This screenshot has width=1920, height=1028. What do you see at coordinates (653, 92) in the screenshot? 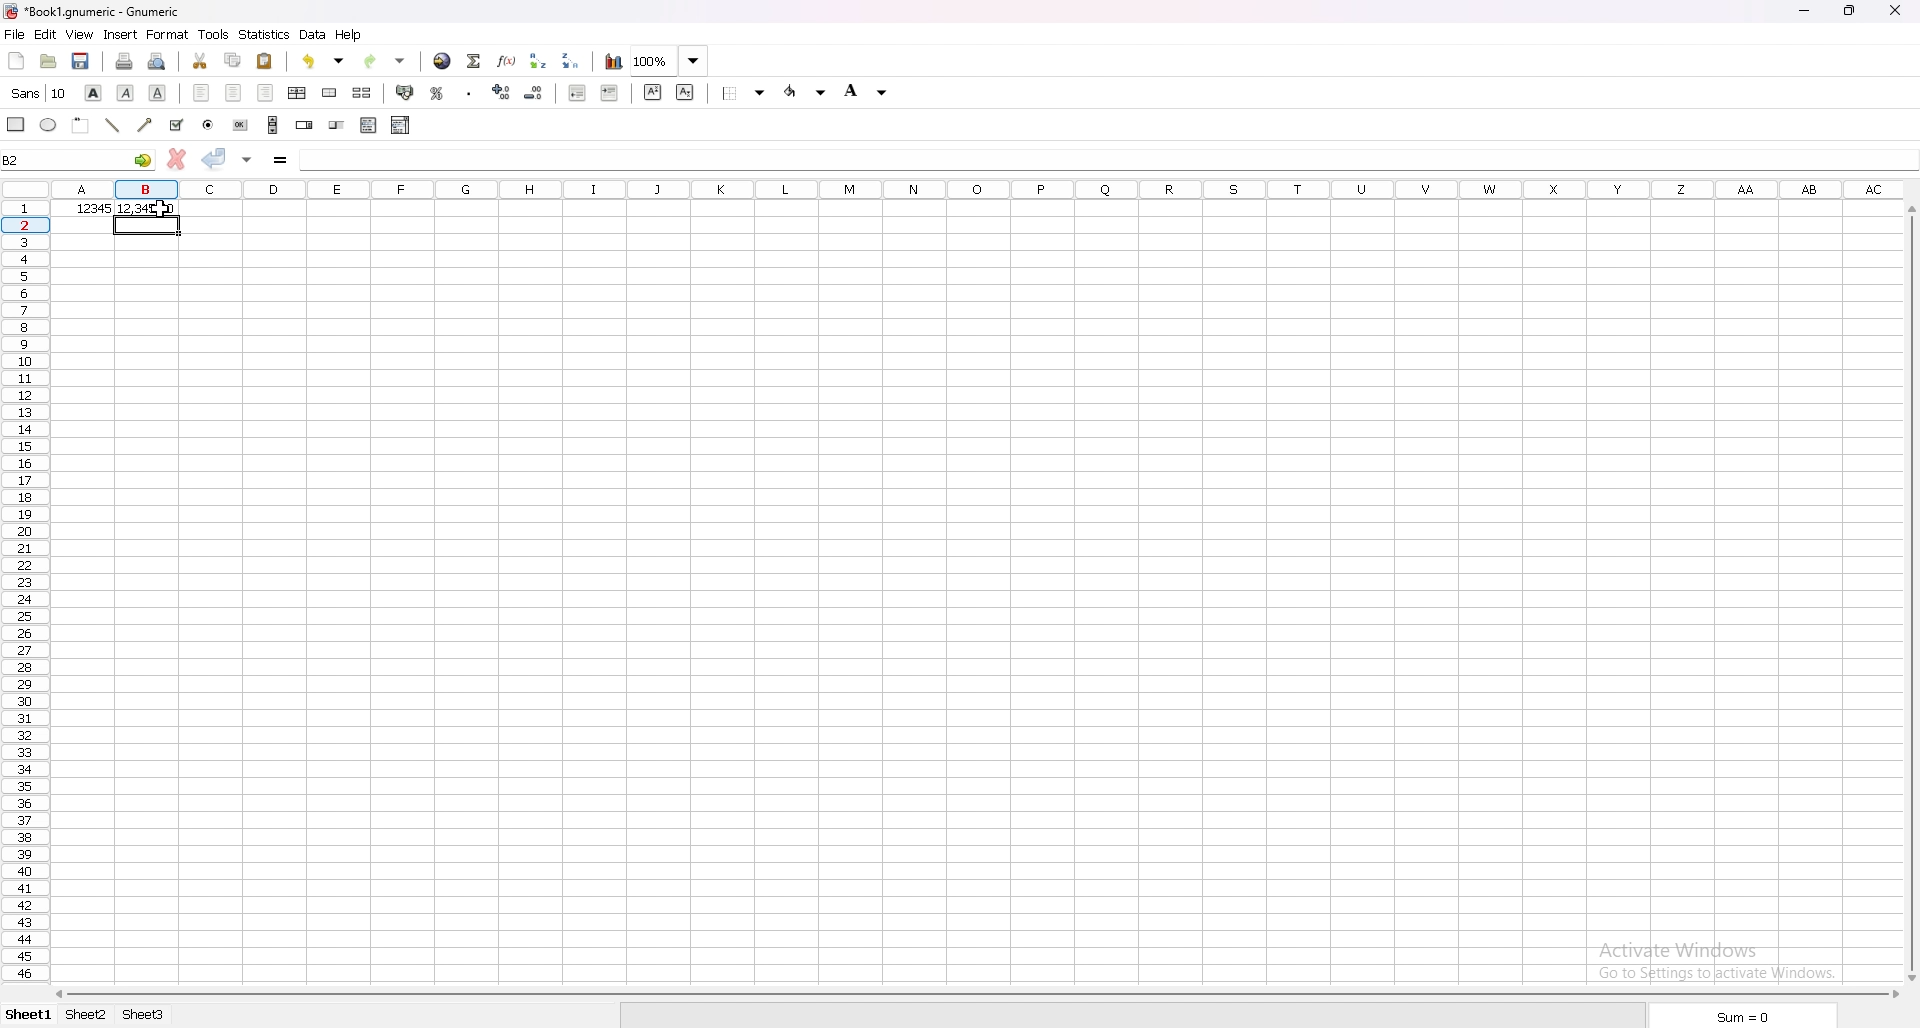
I see `superscript` at bounding box center [653, 92].